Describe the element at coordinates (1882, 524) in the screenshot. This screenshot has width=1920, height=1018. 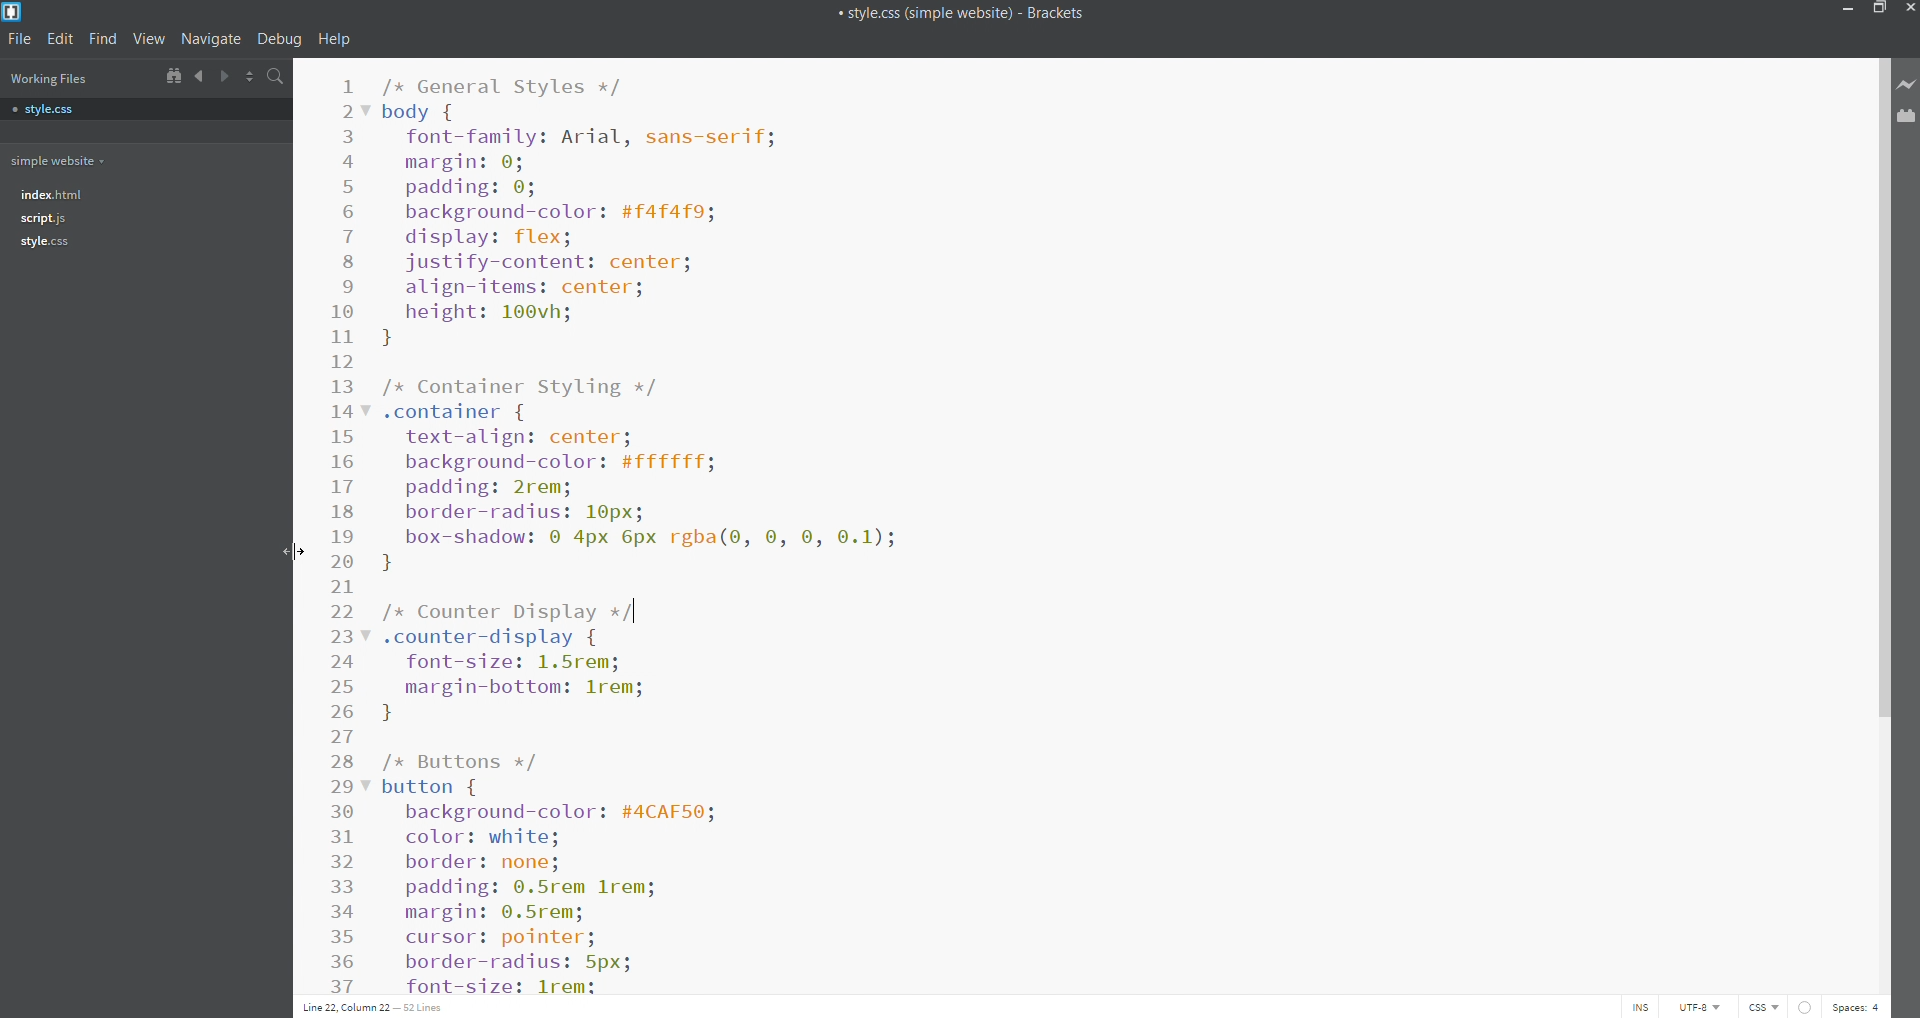
I see `scroll bar` at that location.